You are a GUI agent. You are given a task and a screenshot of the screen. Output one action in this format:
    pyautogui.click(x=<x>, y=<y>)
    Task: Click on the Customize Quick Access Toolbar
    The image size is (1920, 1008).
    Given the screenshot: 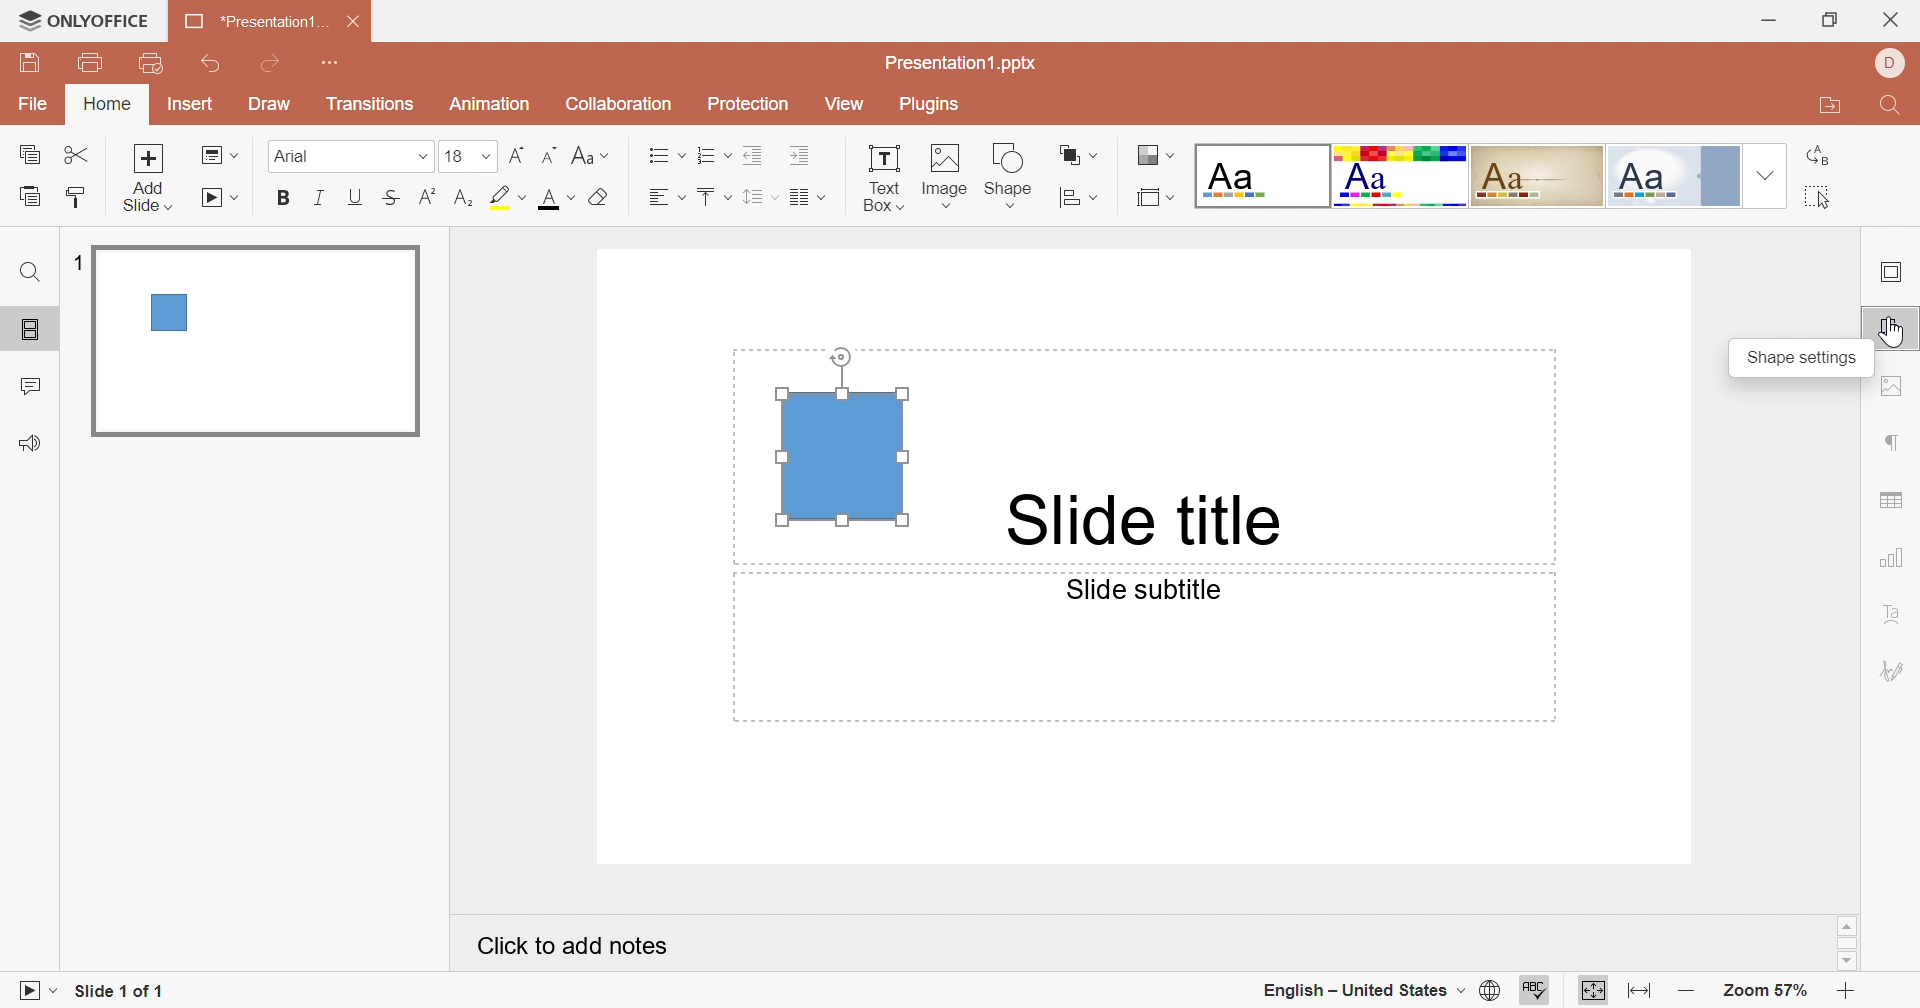 What is the action you would take?
    pyautogui.click(x=153, y=64)
    